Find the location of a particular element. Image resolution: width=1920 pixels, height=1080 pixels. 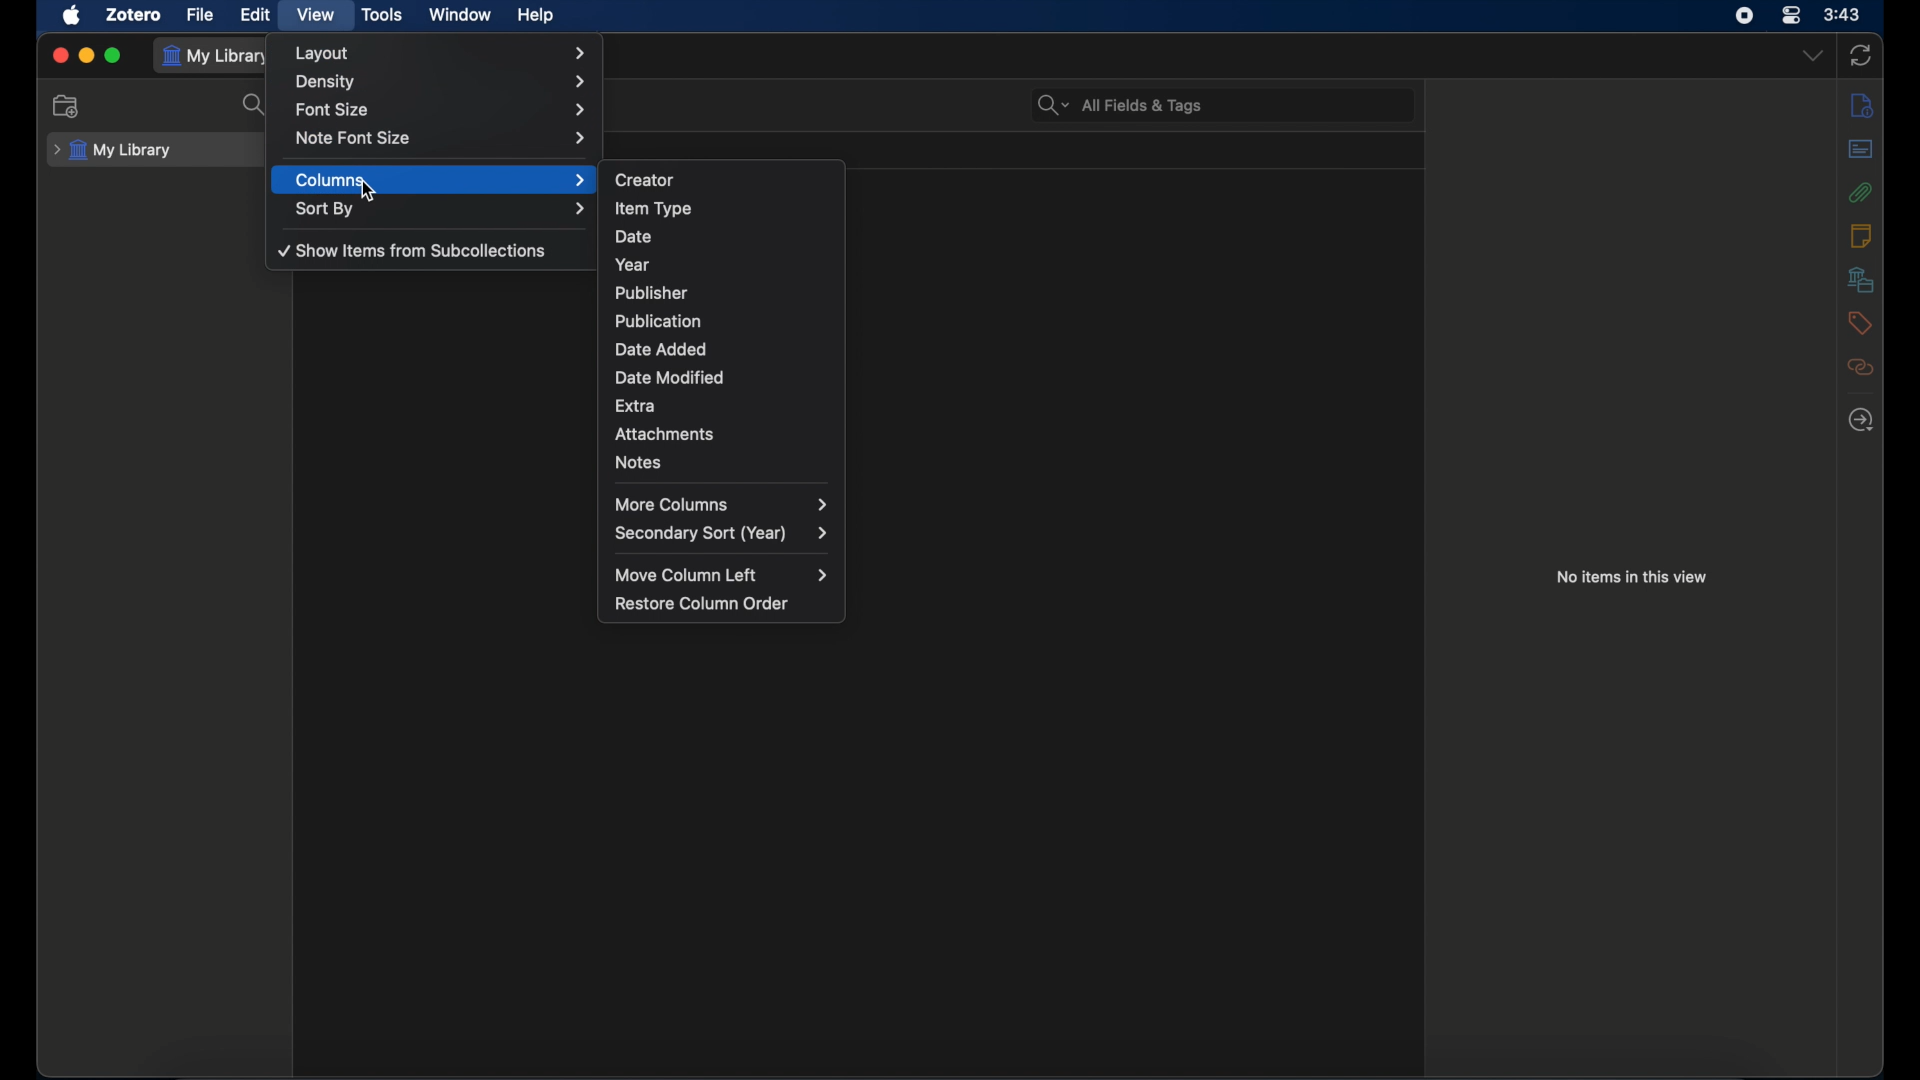

publication is located at coordinates (726, 320).